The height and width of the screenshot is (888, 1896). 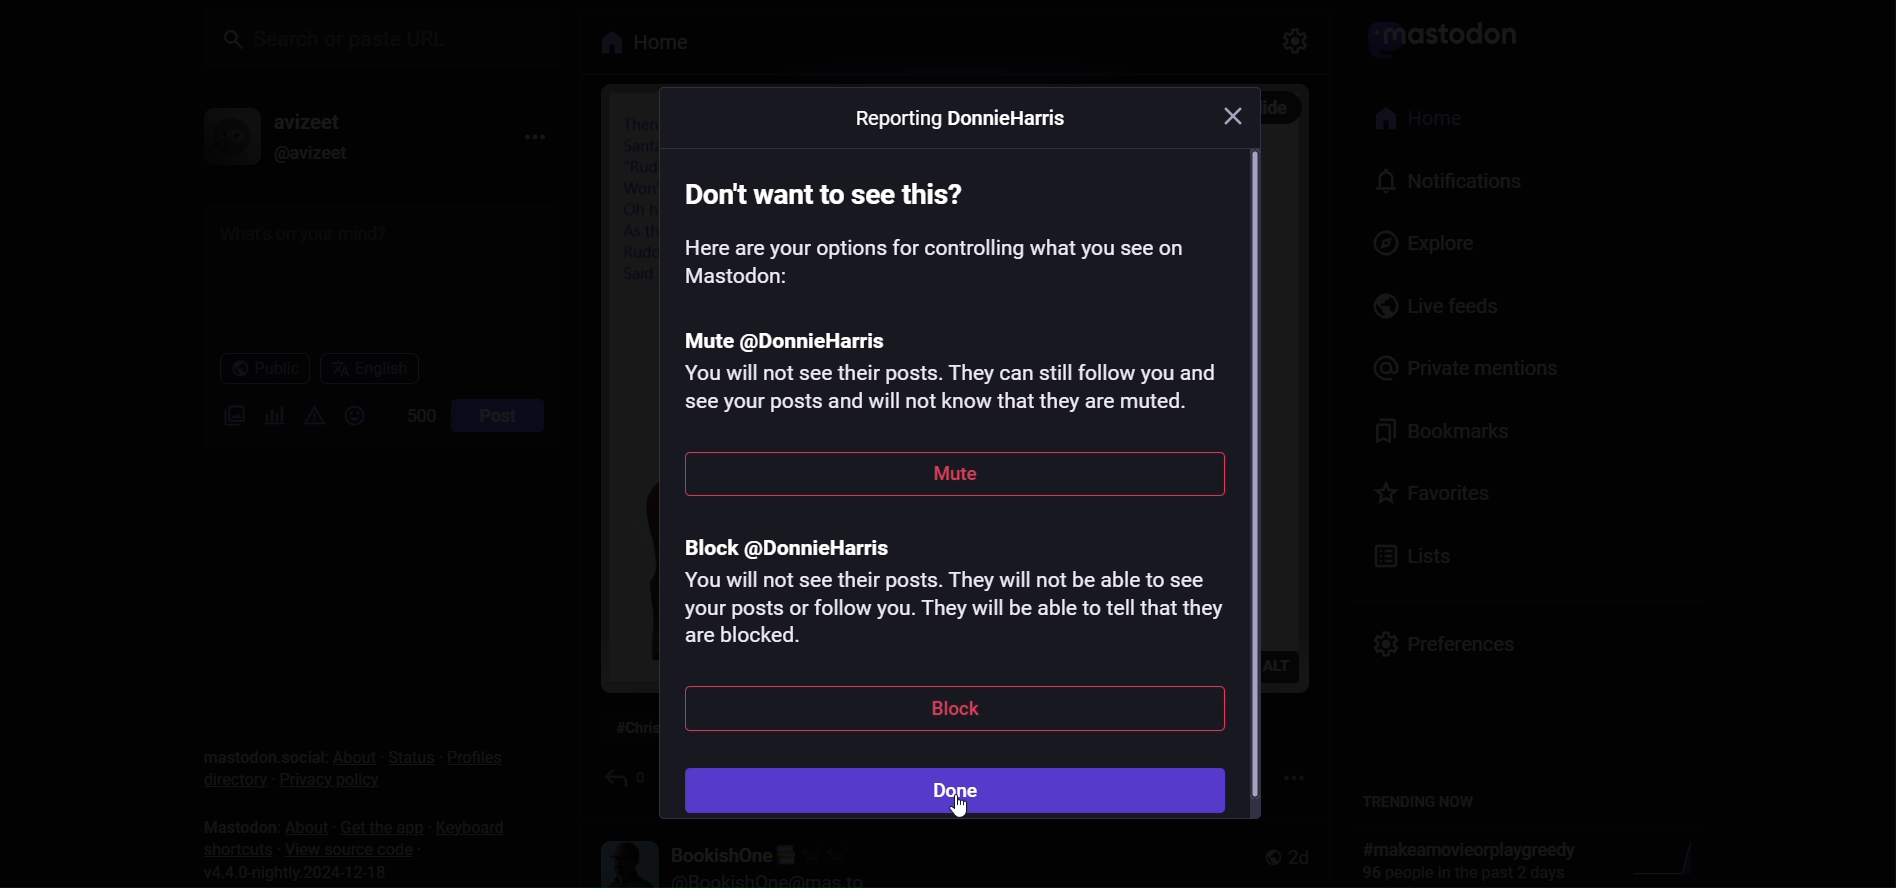 What do you see at coordinates (229, 822) in the screenshot?
I see `mastodon` at bounding box center [229, 822].